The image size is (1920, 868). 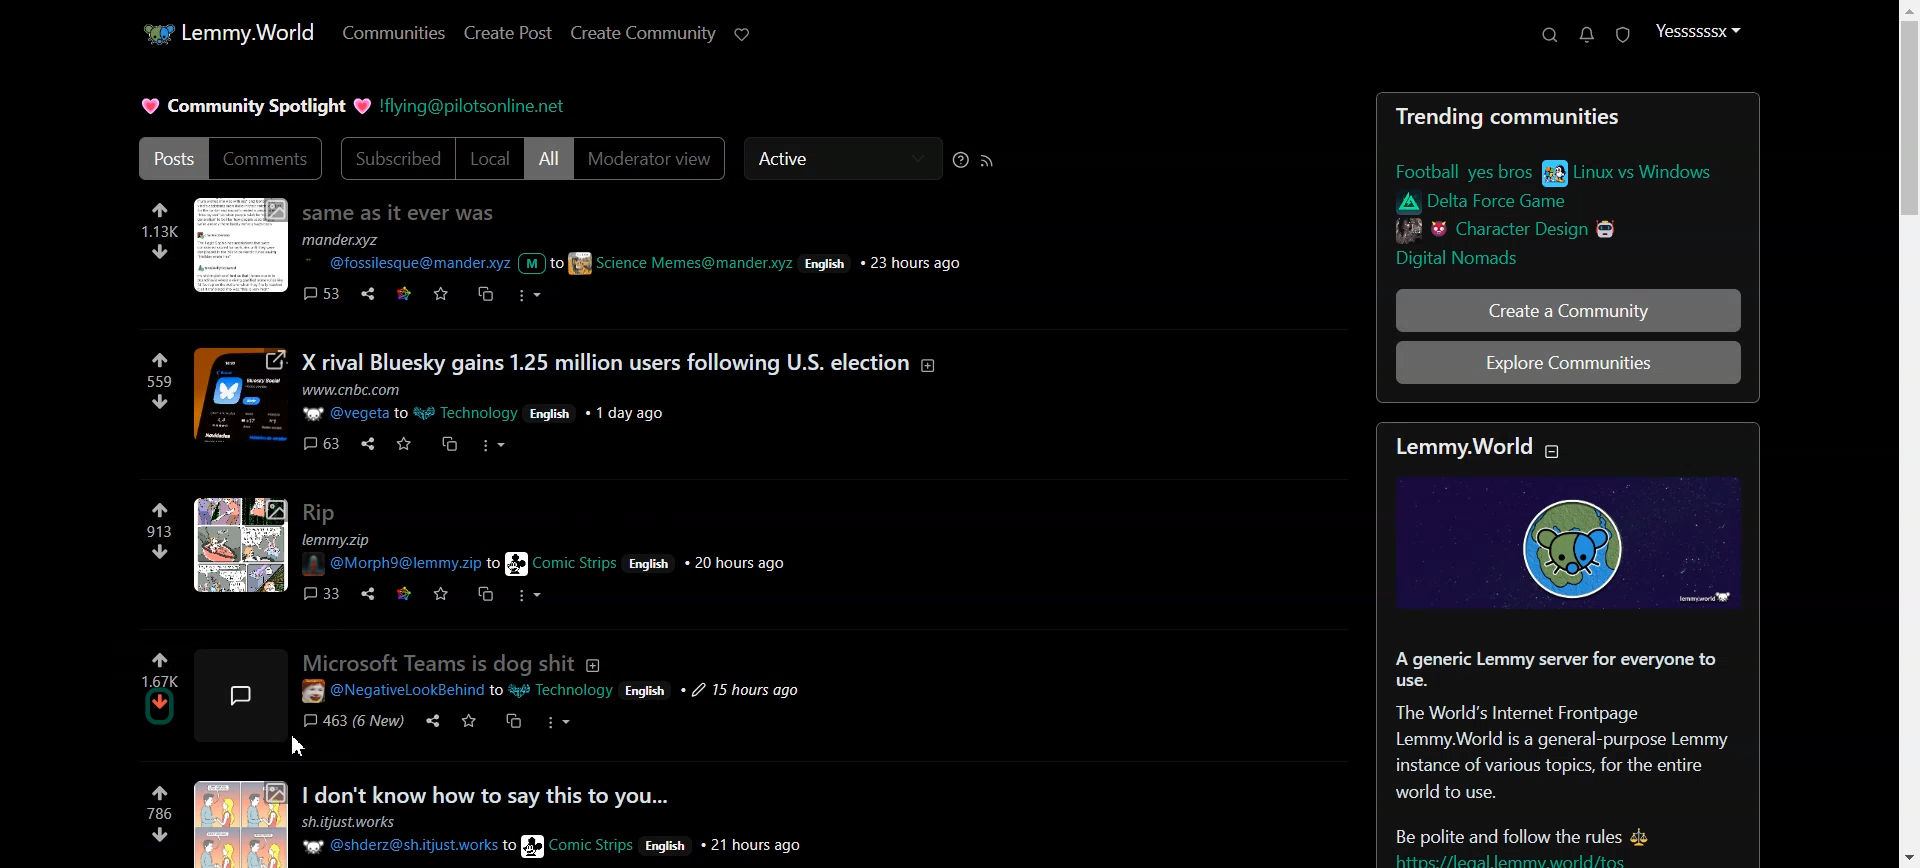 I want to click on Search, so click(x=1549, y=34).